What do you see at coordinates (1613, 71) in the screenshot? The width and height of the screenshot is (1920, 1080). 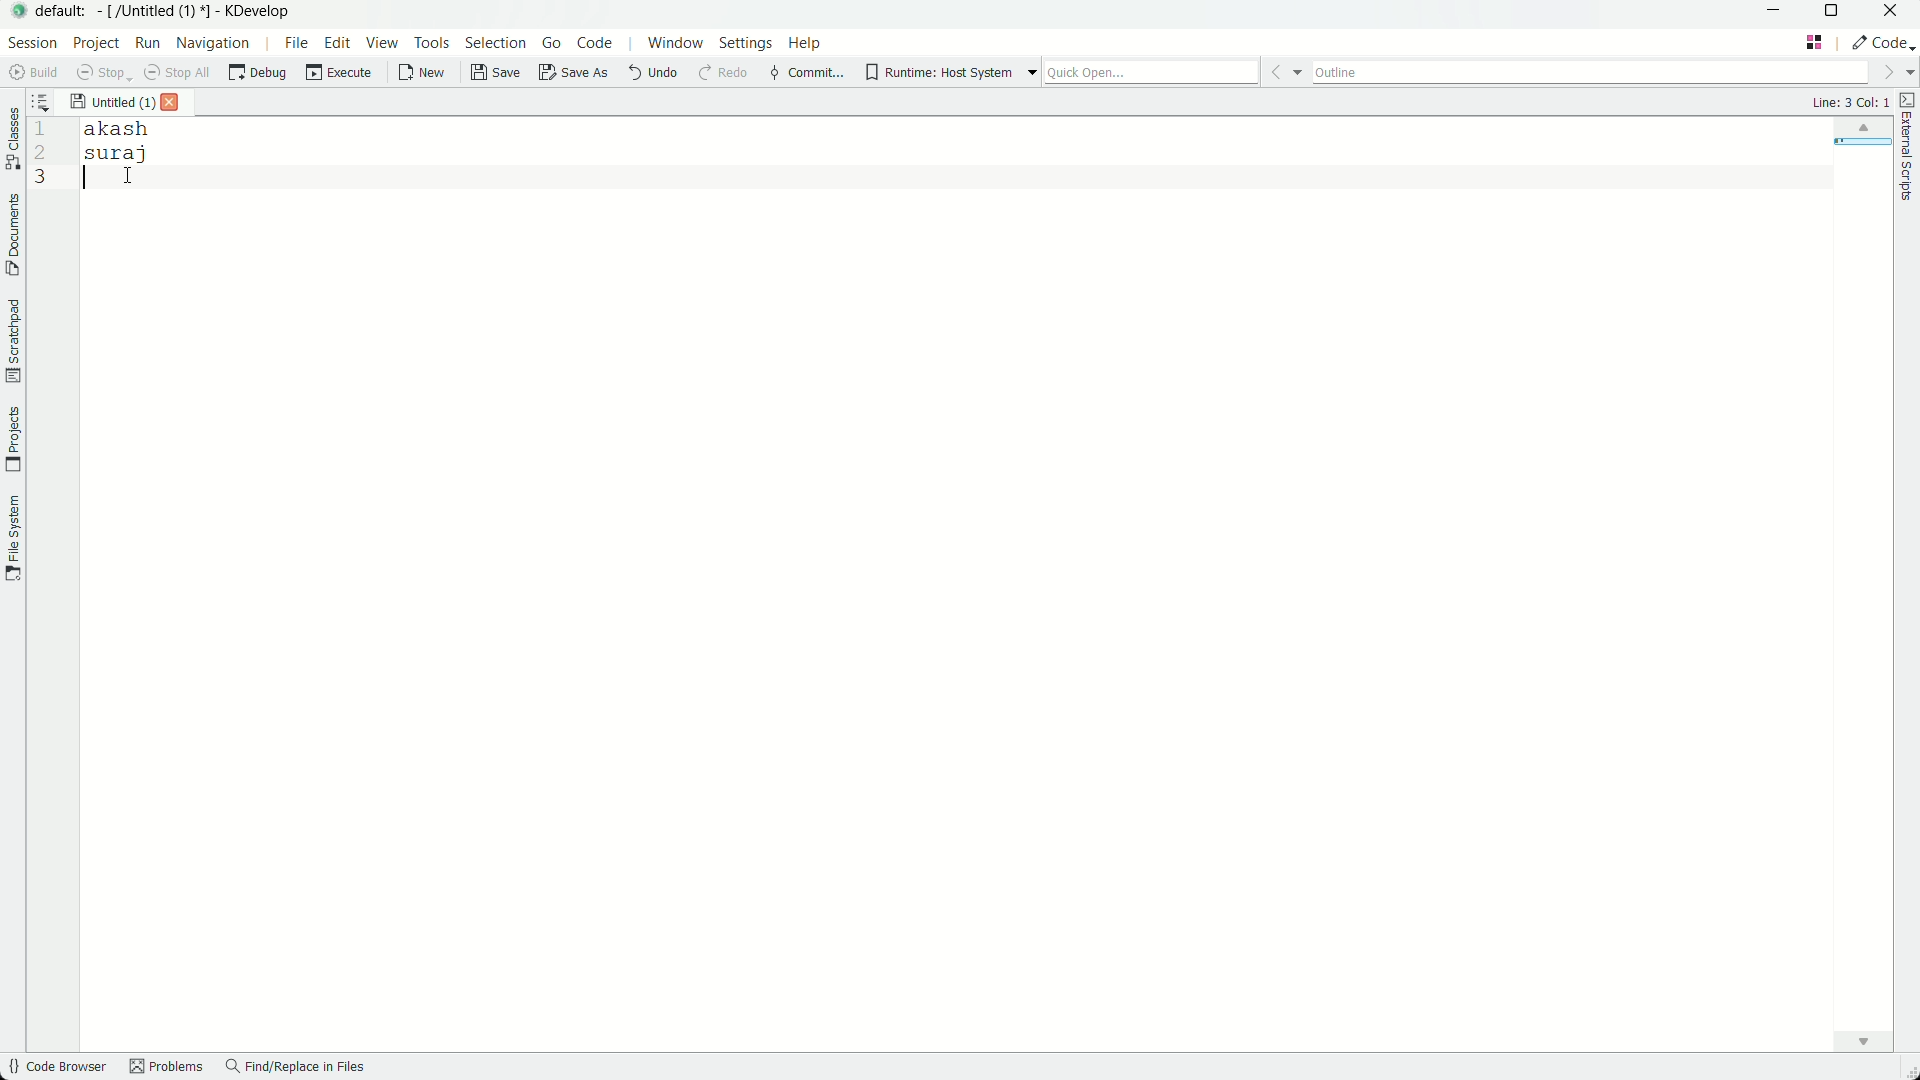 I see `outline` at bounding box center [1613, 71].